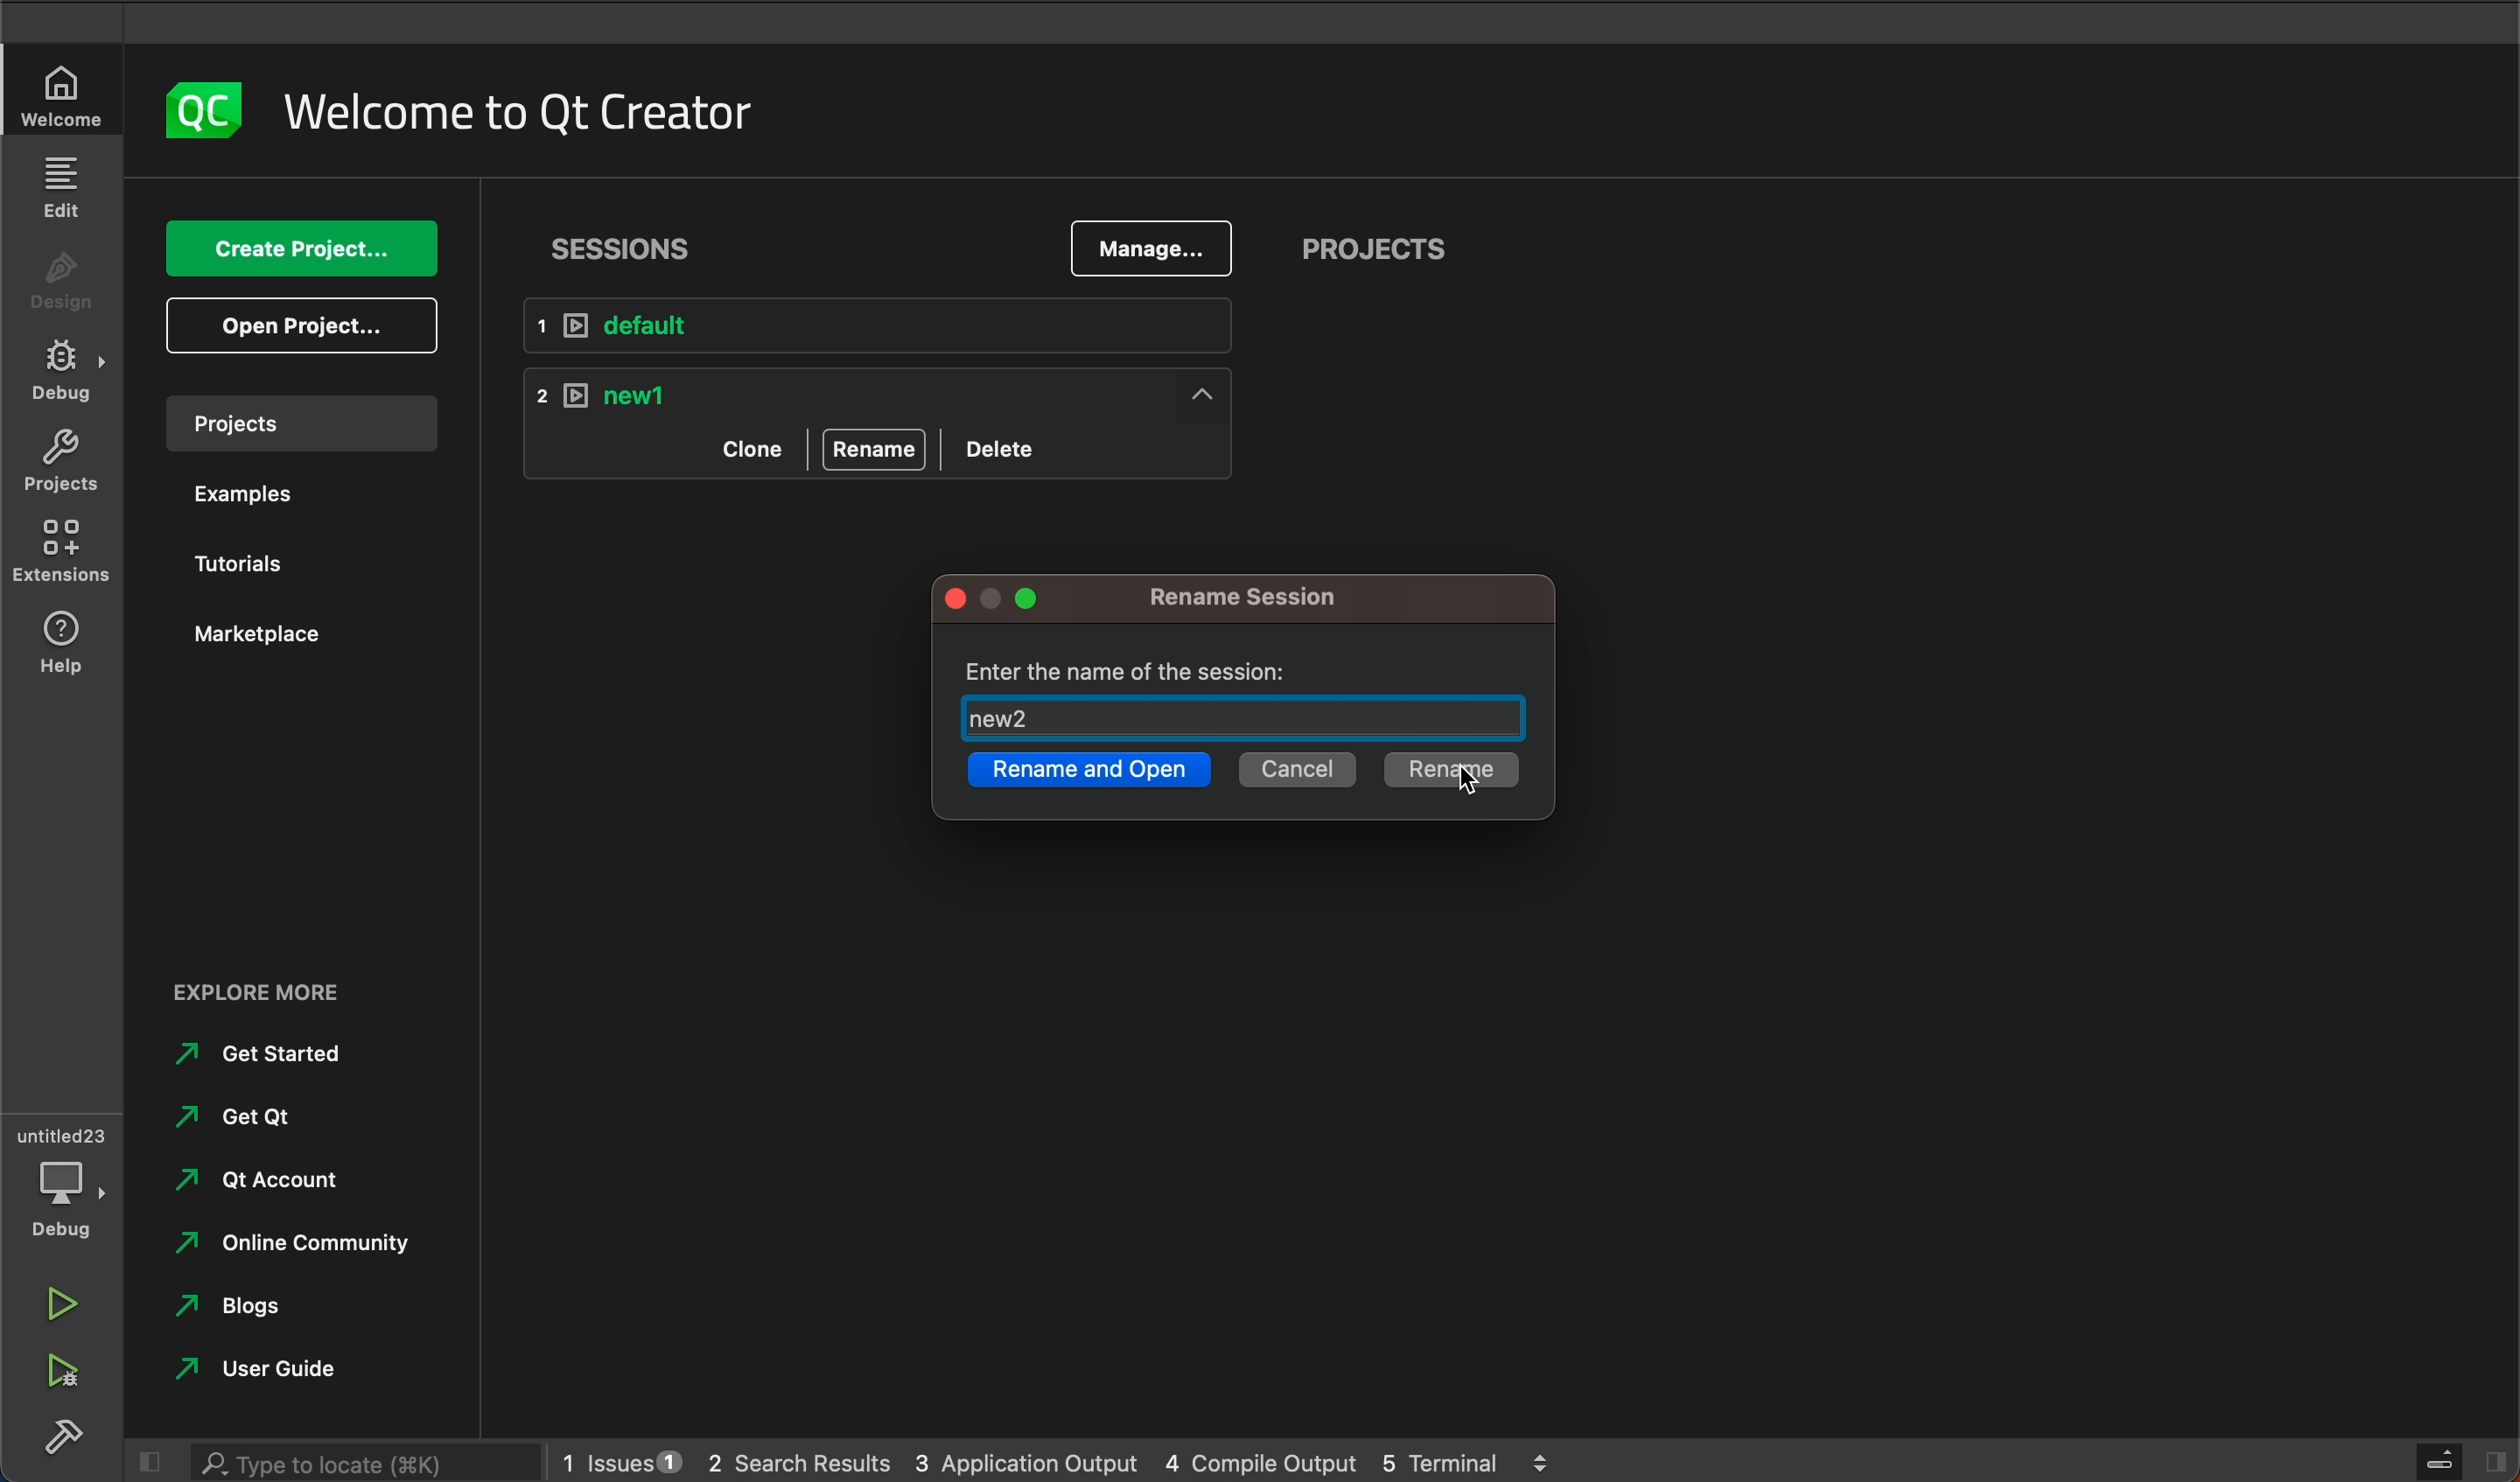 Image resolution: width=2520 pixels, height=1482 pixels. What do you see at coordinates (1250, 696) in the screenshot?
I see `enter name ` at bounding box center [1250, 696].